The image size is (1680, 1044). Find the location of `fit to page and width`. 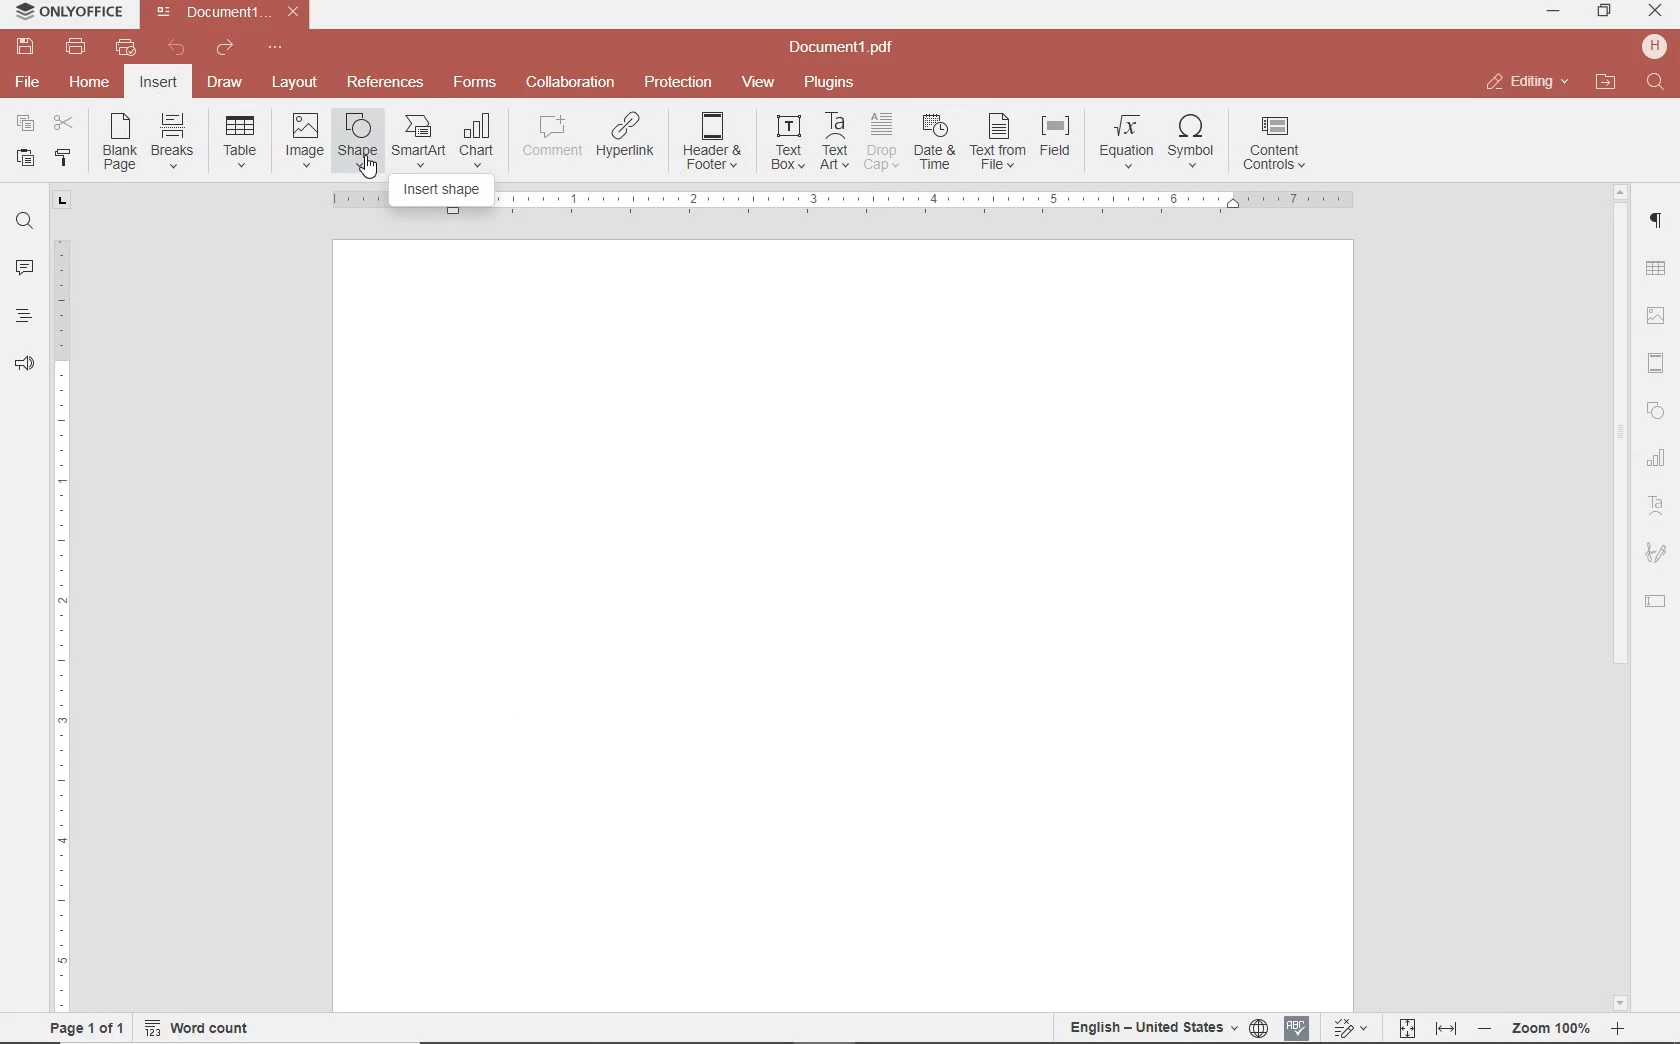

fit to page and width is located at coordinates (1424, 1029).